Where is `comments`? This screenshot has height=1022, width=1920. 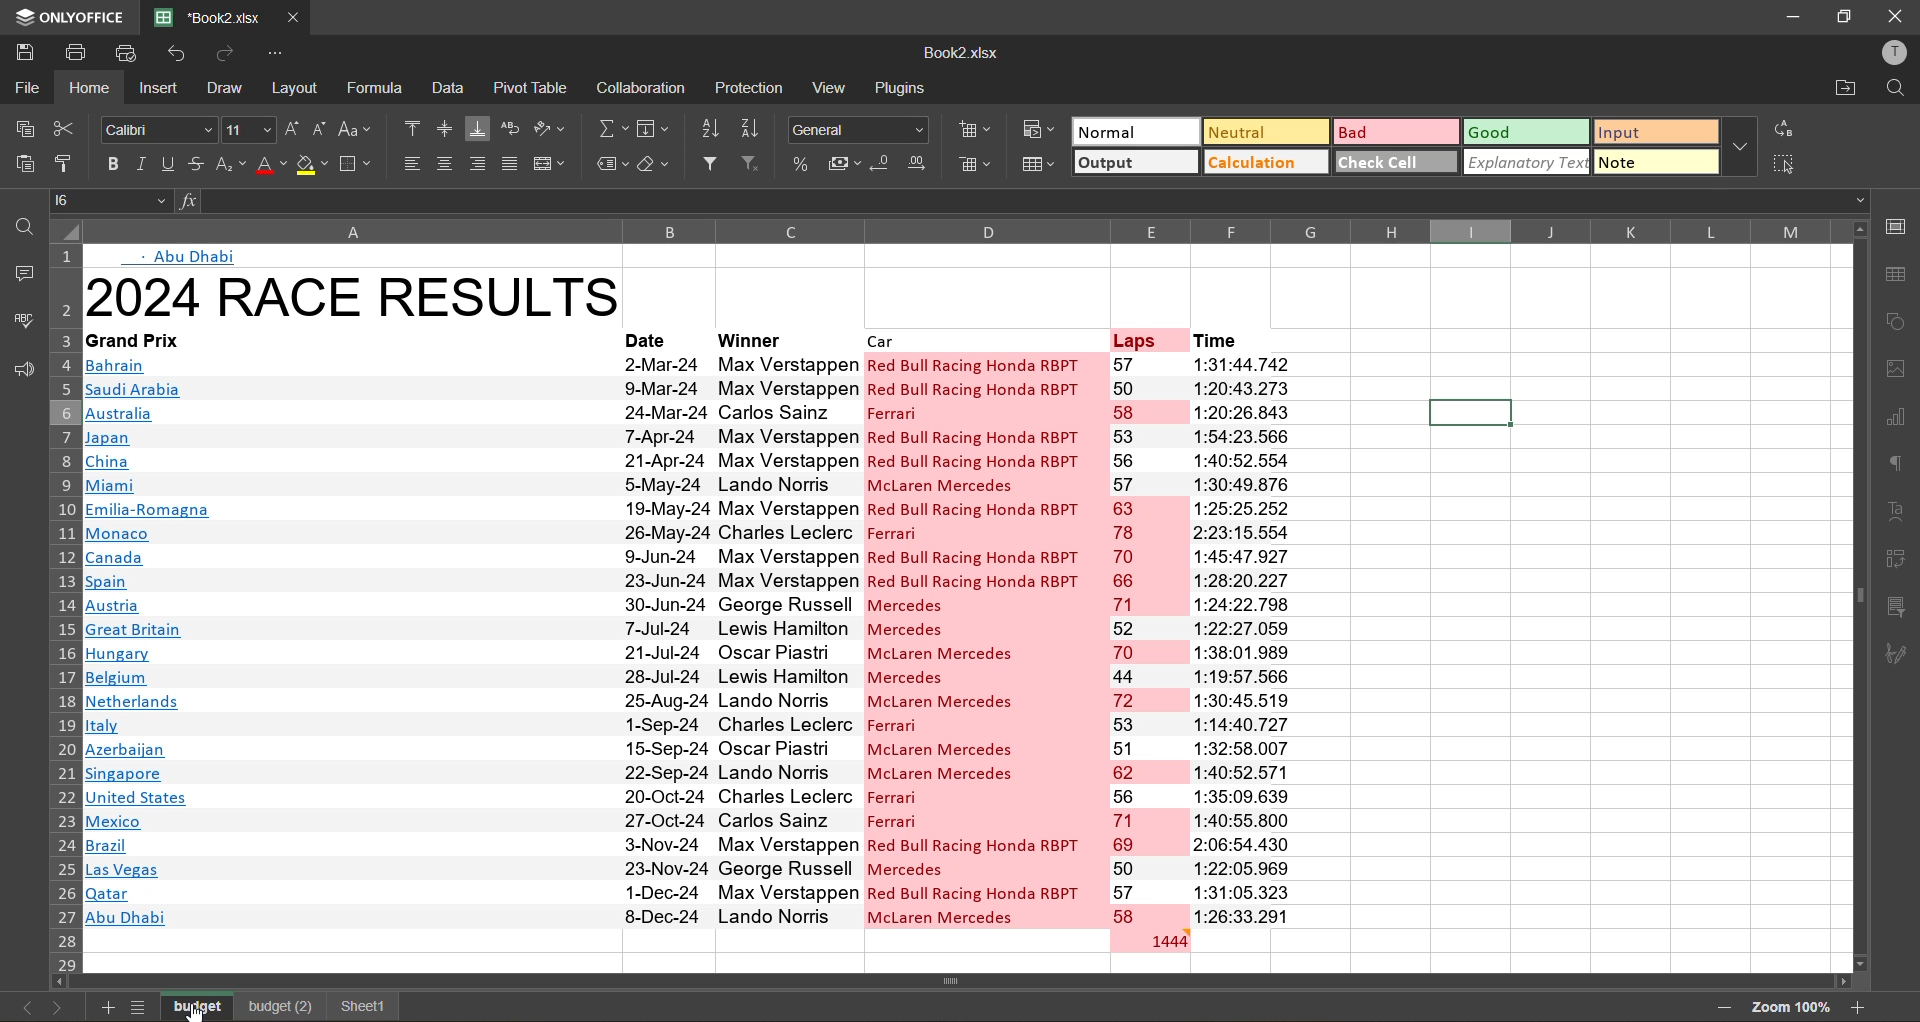 comments is located at coordinates (18, 273).